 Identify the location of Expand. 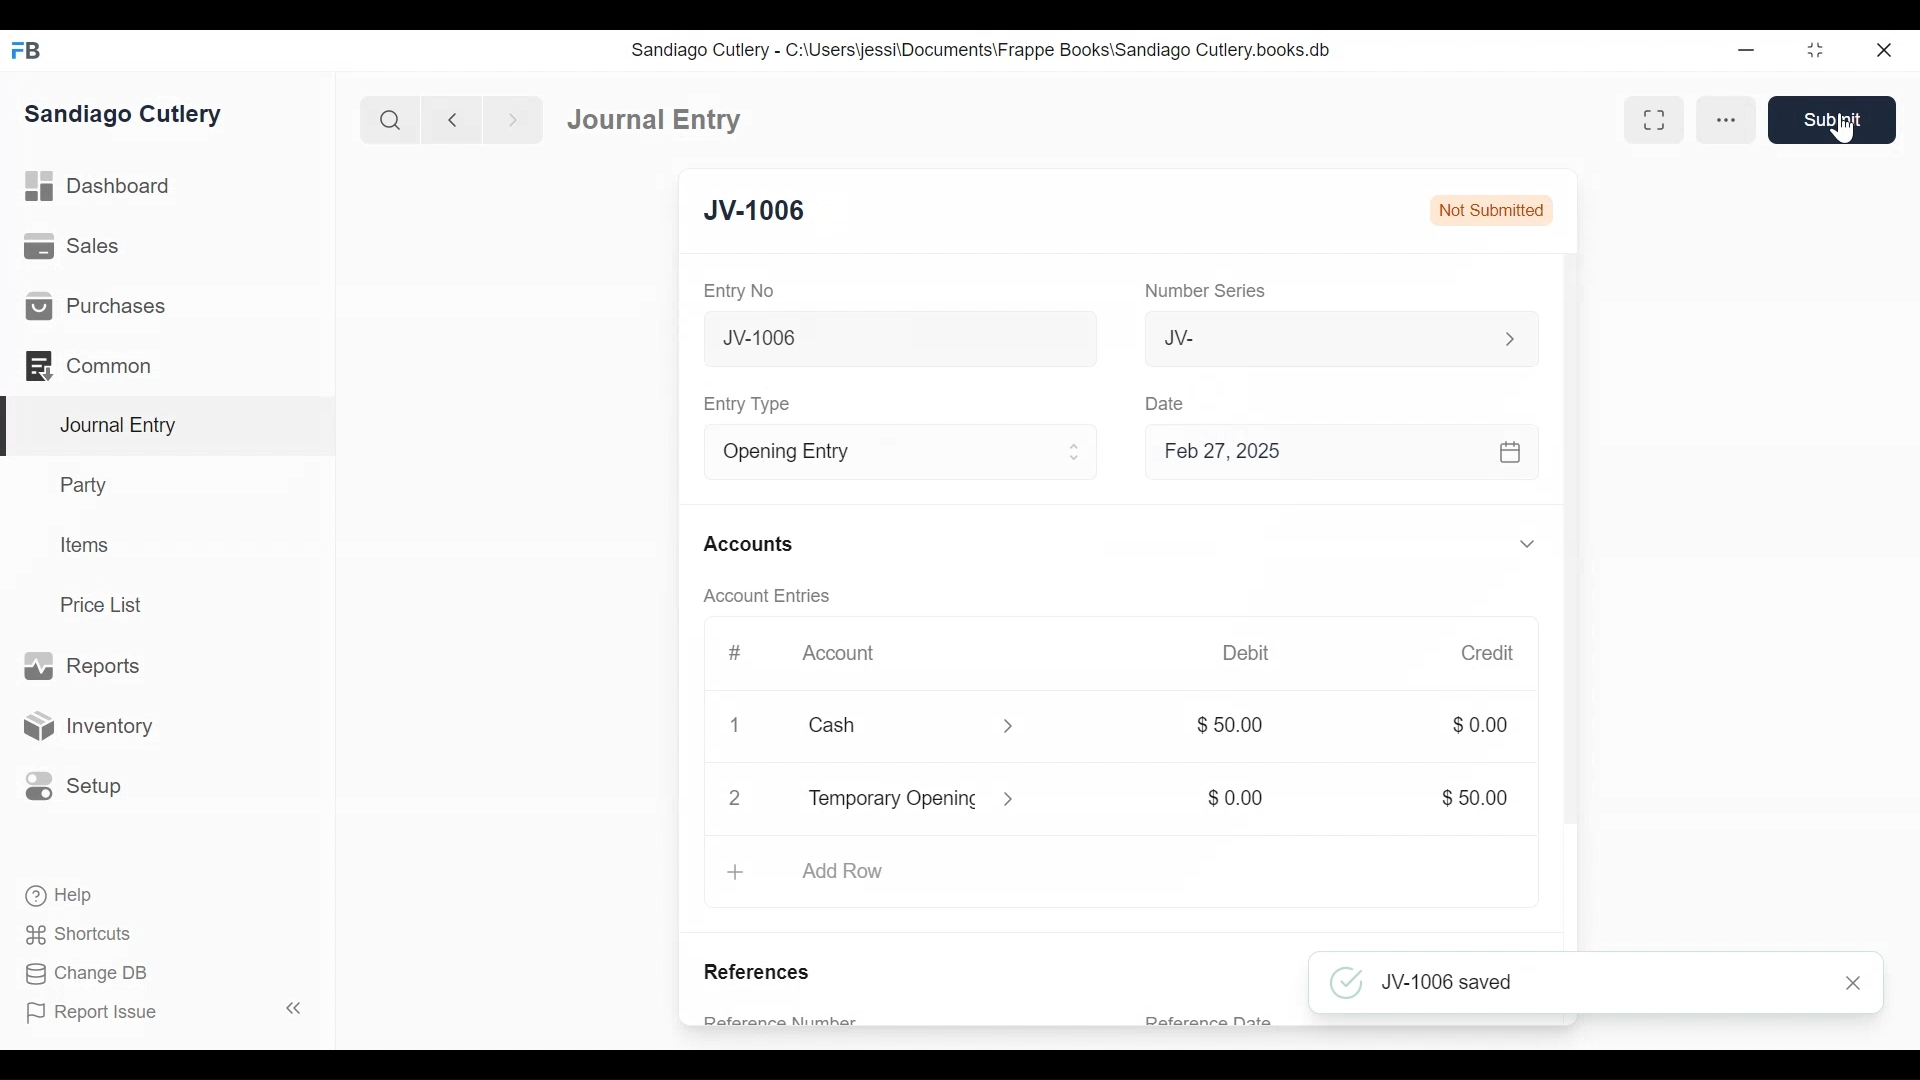
(1530, 543).